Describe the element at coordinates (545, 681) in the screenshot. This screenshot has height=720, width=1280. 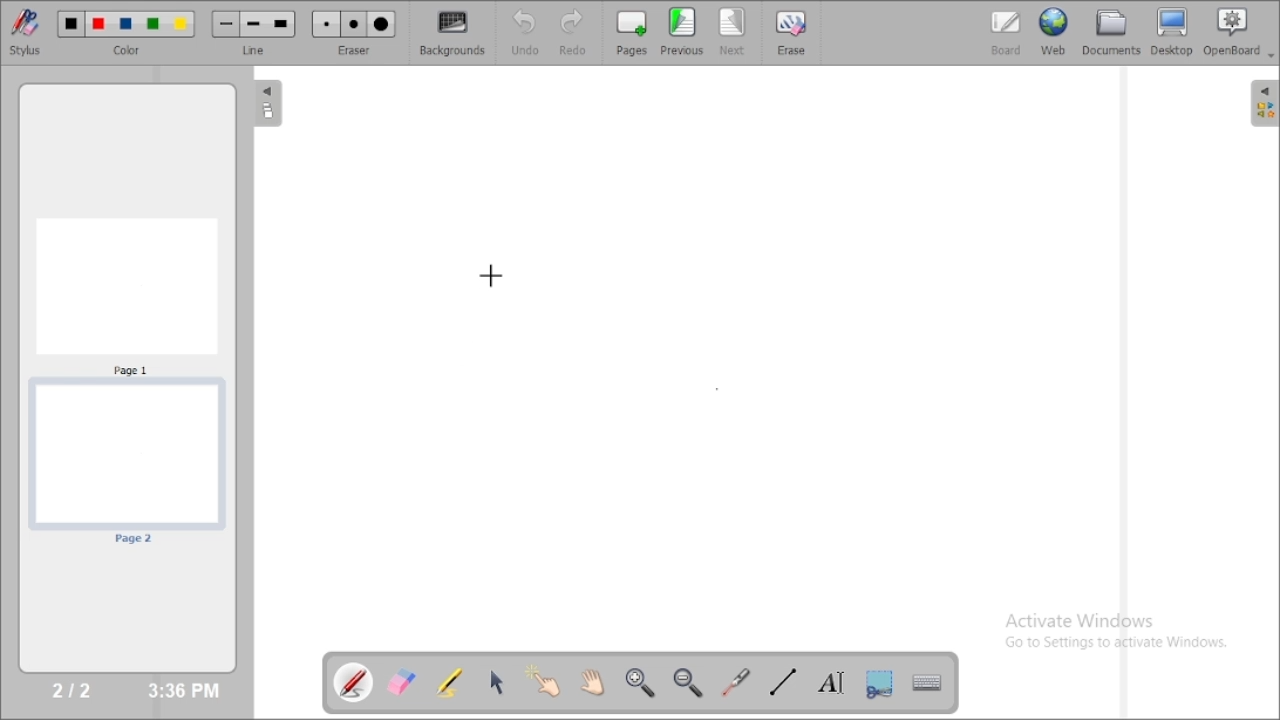
I see `interact with items` at that location.